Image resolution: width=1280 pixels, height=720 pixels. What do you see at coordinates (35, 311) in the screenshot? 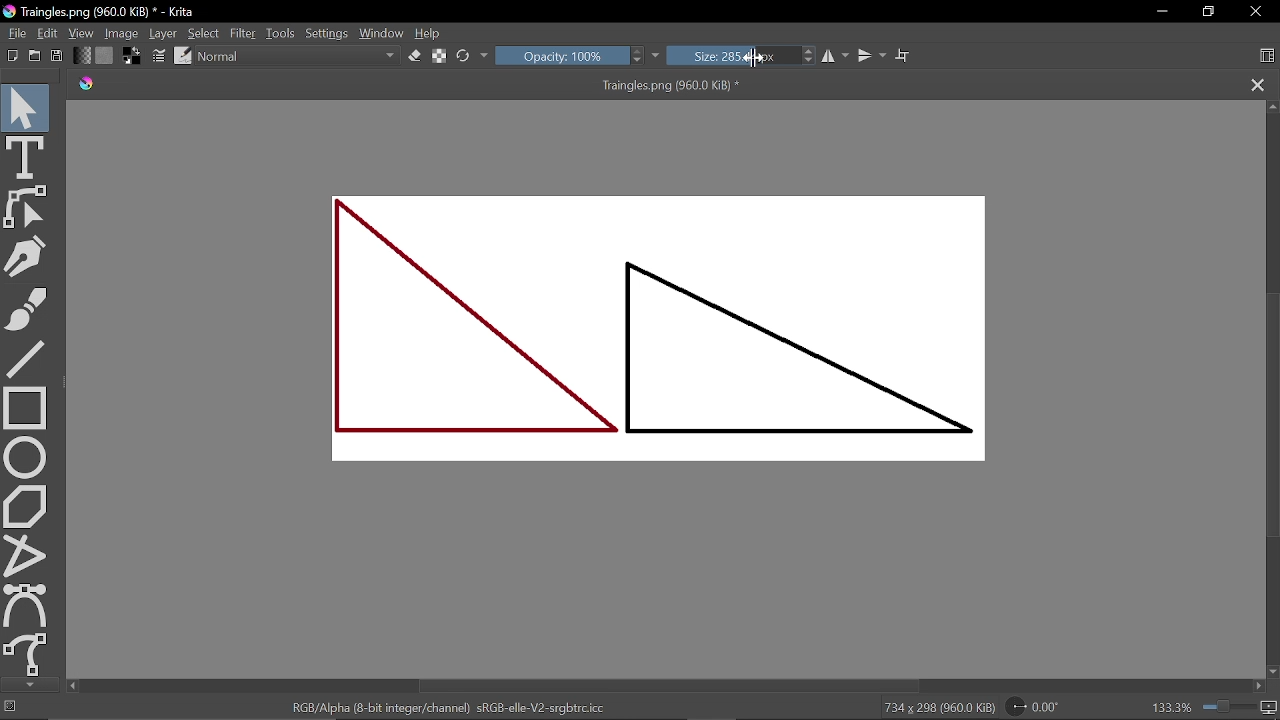
I see `Freehand brush tool` at bounding box center [35, 311].